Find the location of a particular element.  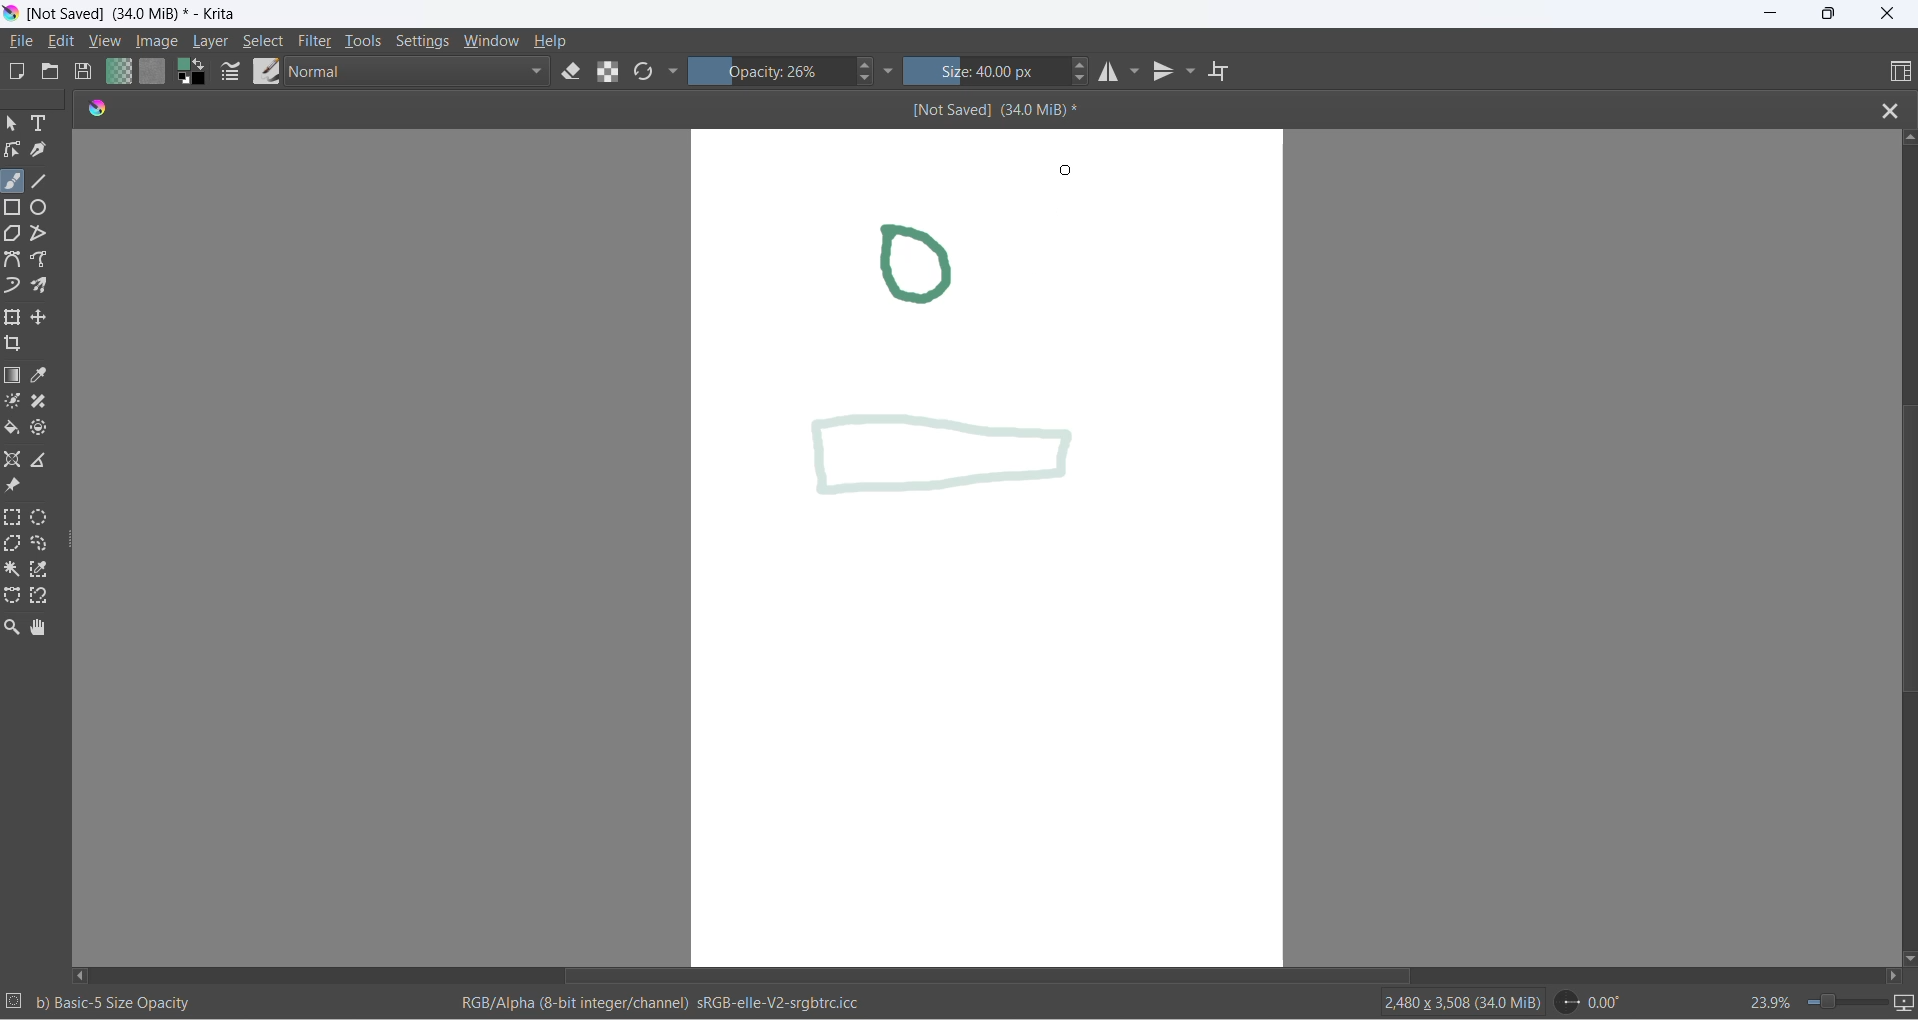

horizontal scroll bar is located at coordinates (994, 978).